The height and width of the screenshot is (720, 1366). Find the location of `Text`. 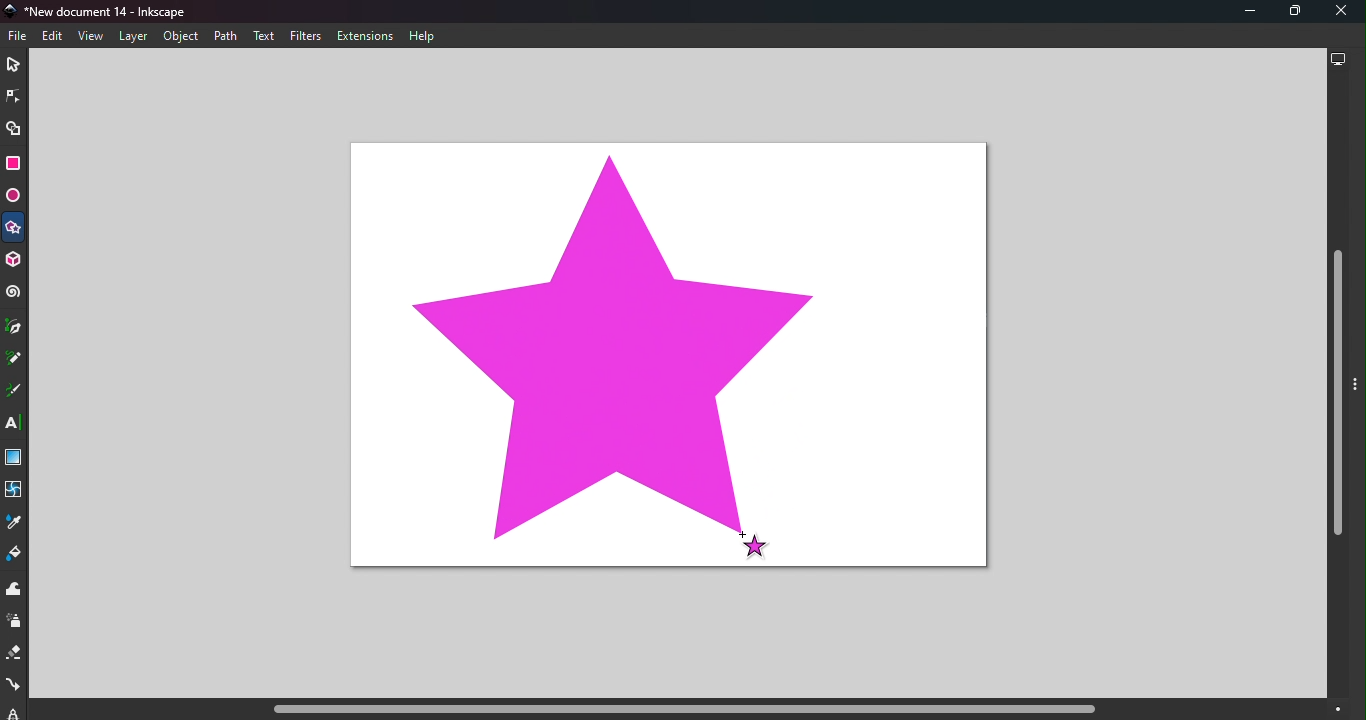

Text is located at coordinates (264, 36).